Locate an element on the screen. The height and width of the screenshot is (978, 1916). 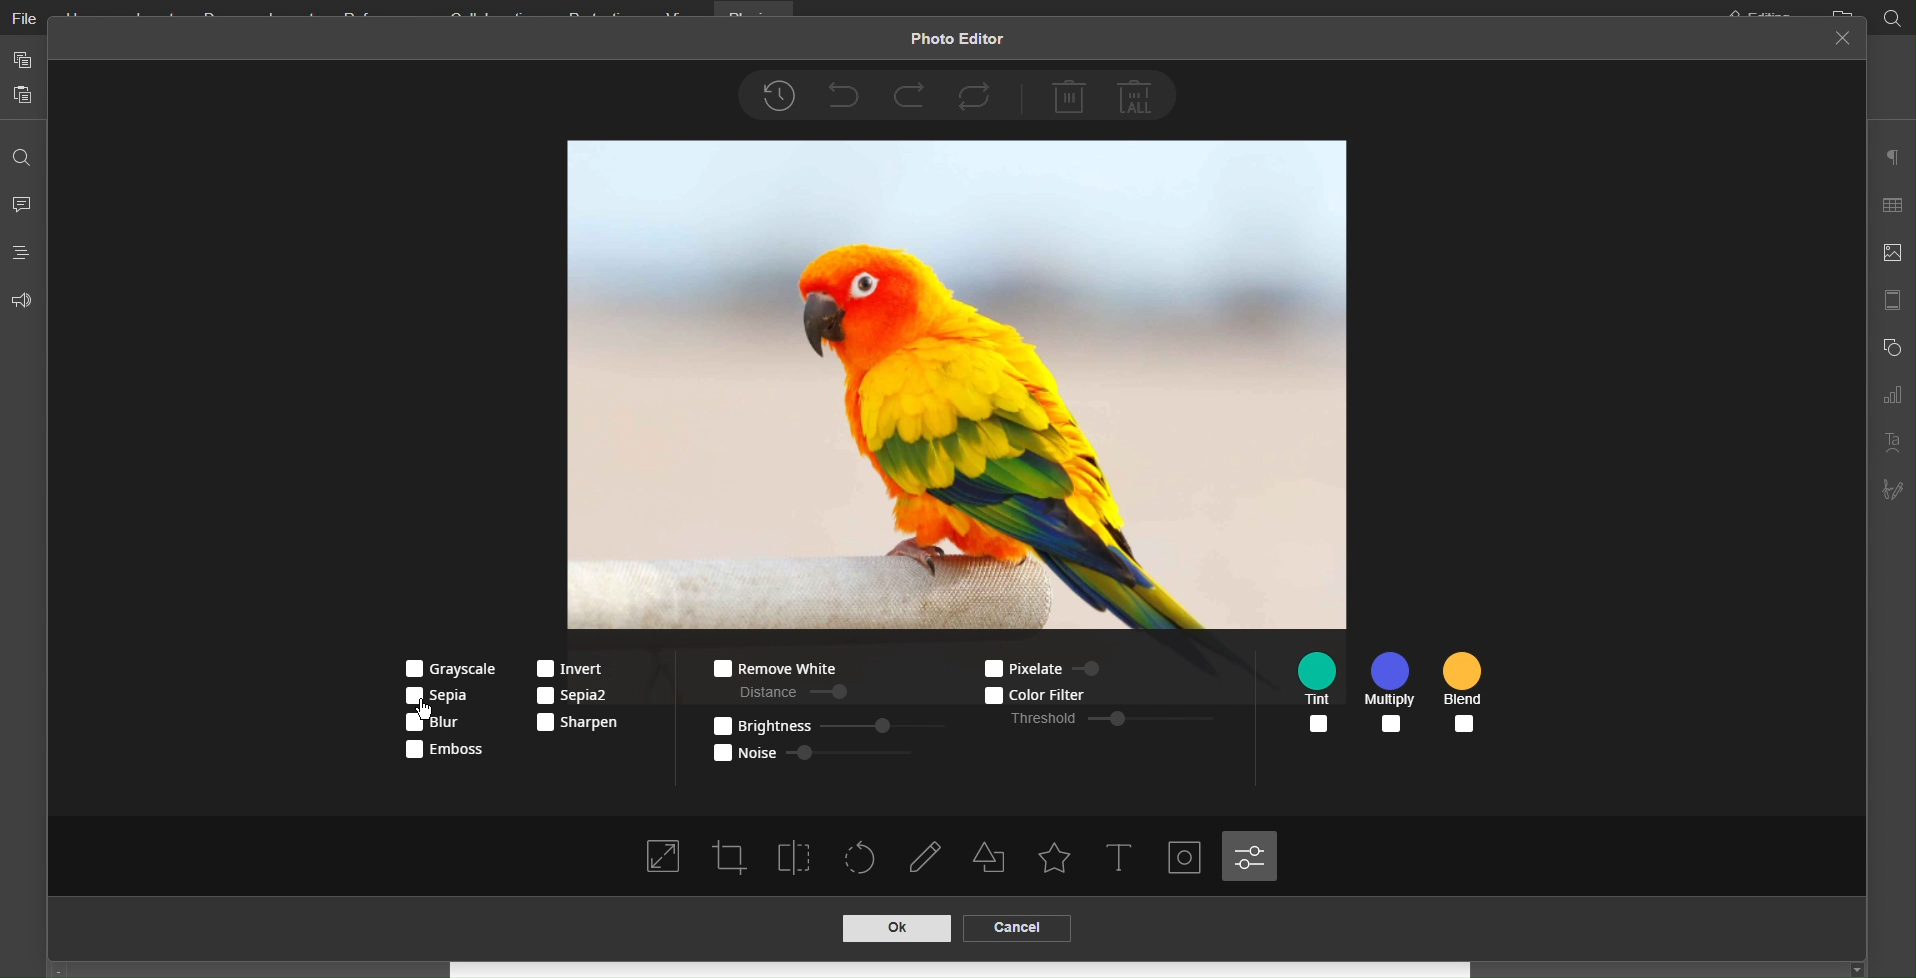
Emboss is located at coordinates (443, 752).